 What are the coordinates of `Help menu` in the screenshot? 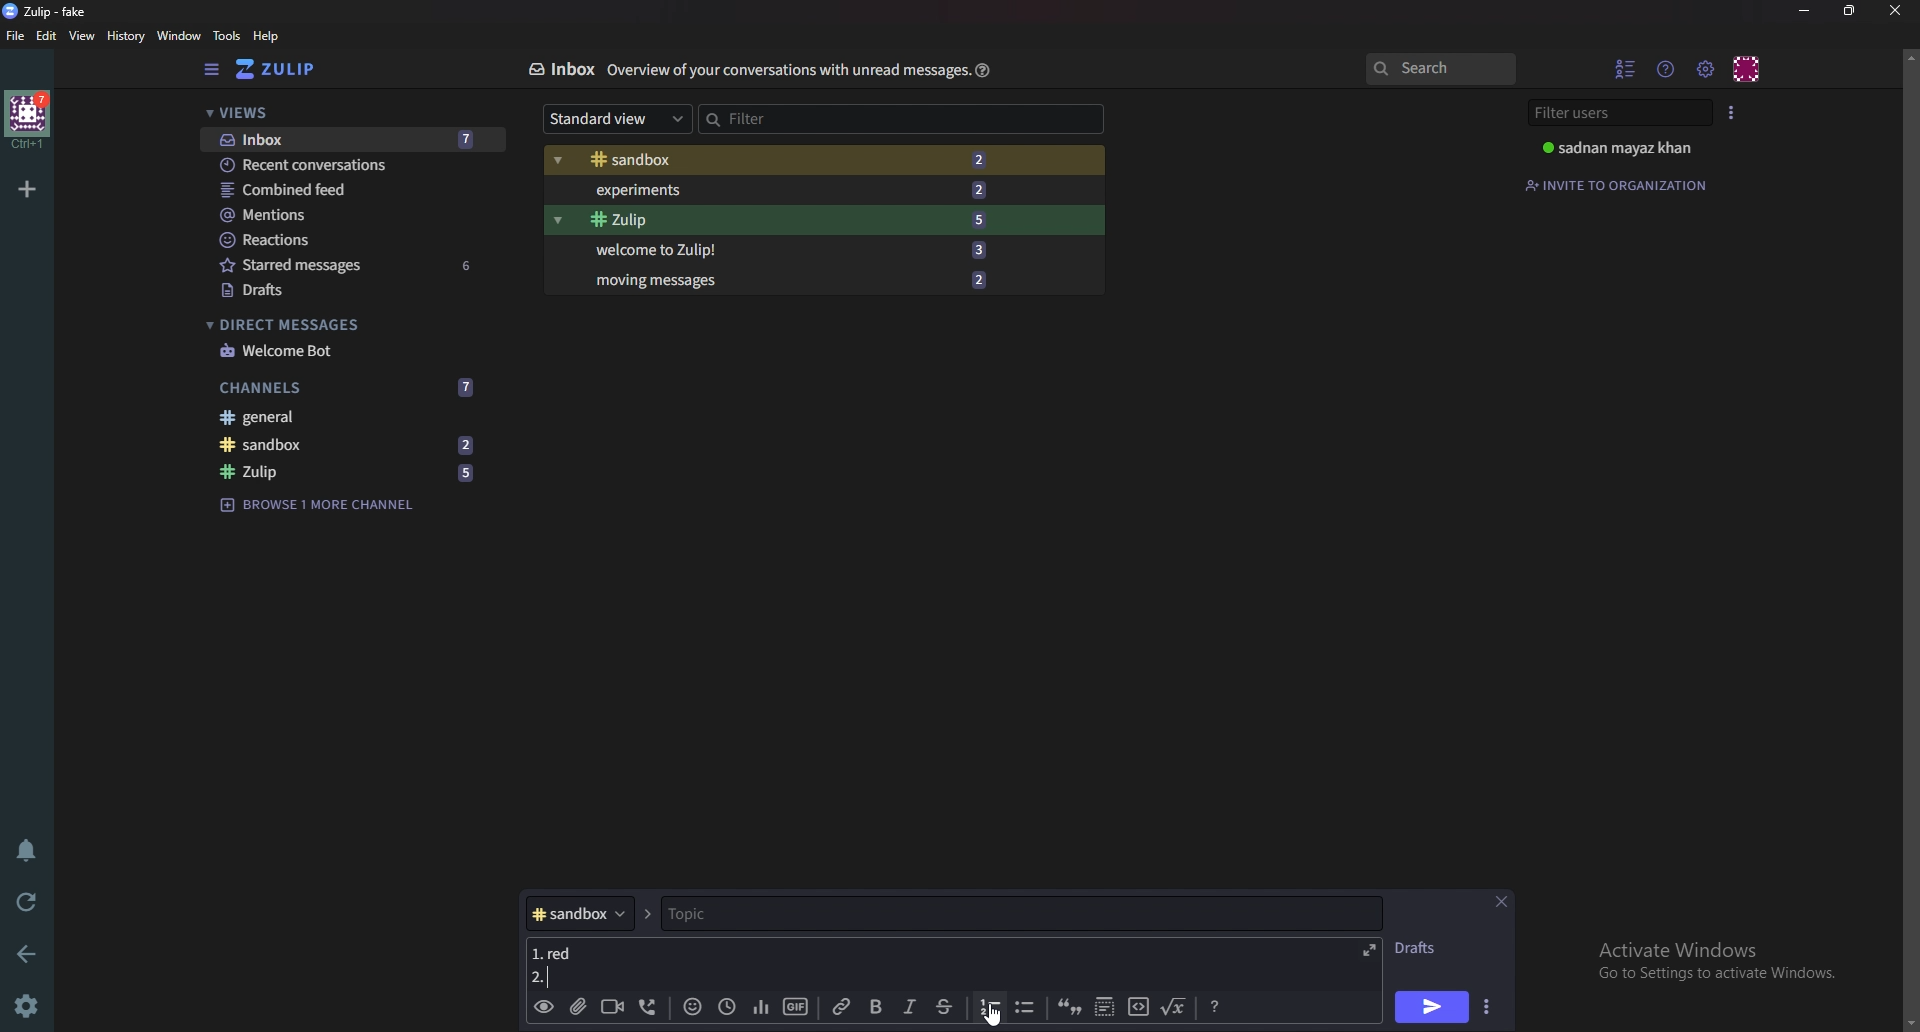 It's located at (1668, 68).